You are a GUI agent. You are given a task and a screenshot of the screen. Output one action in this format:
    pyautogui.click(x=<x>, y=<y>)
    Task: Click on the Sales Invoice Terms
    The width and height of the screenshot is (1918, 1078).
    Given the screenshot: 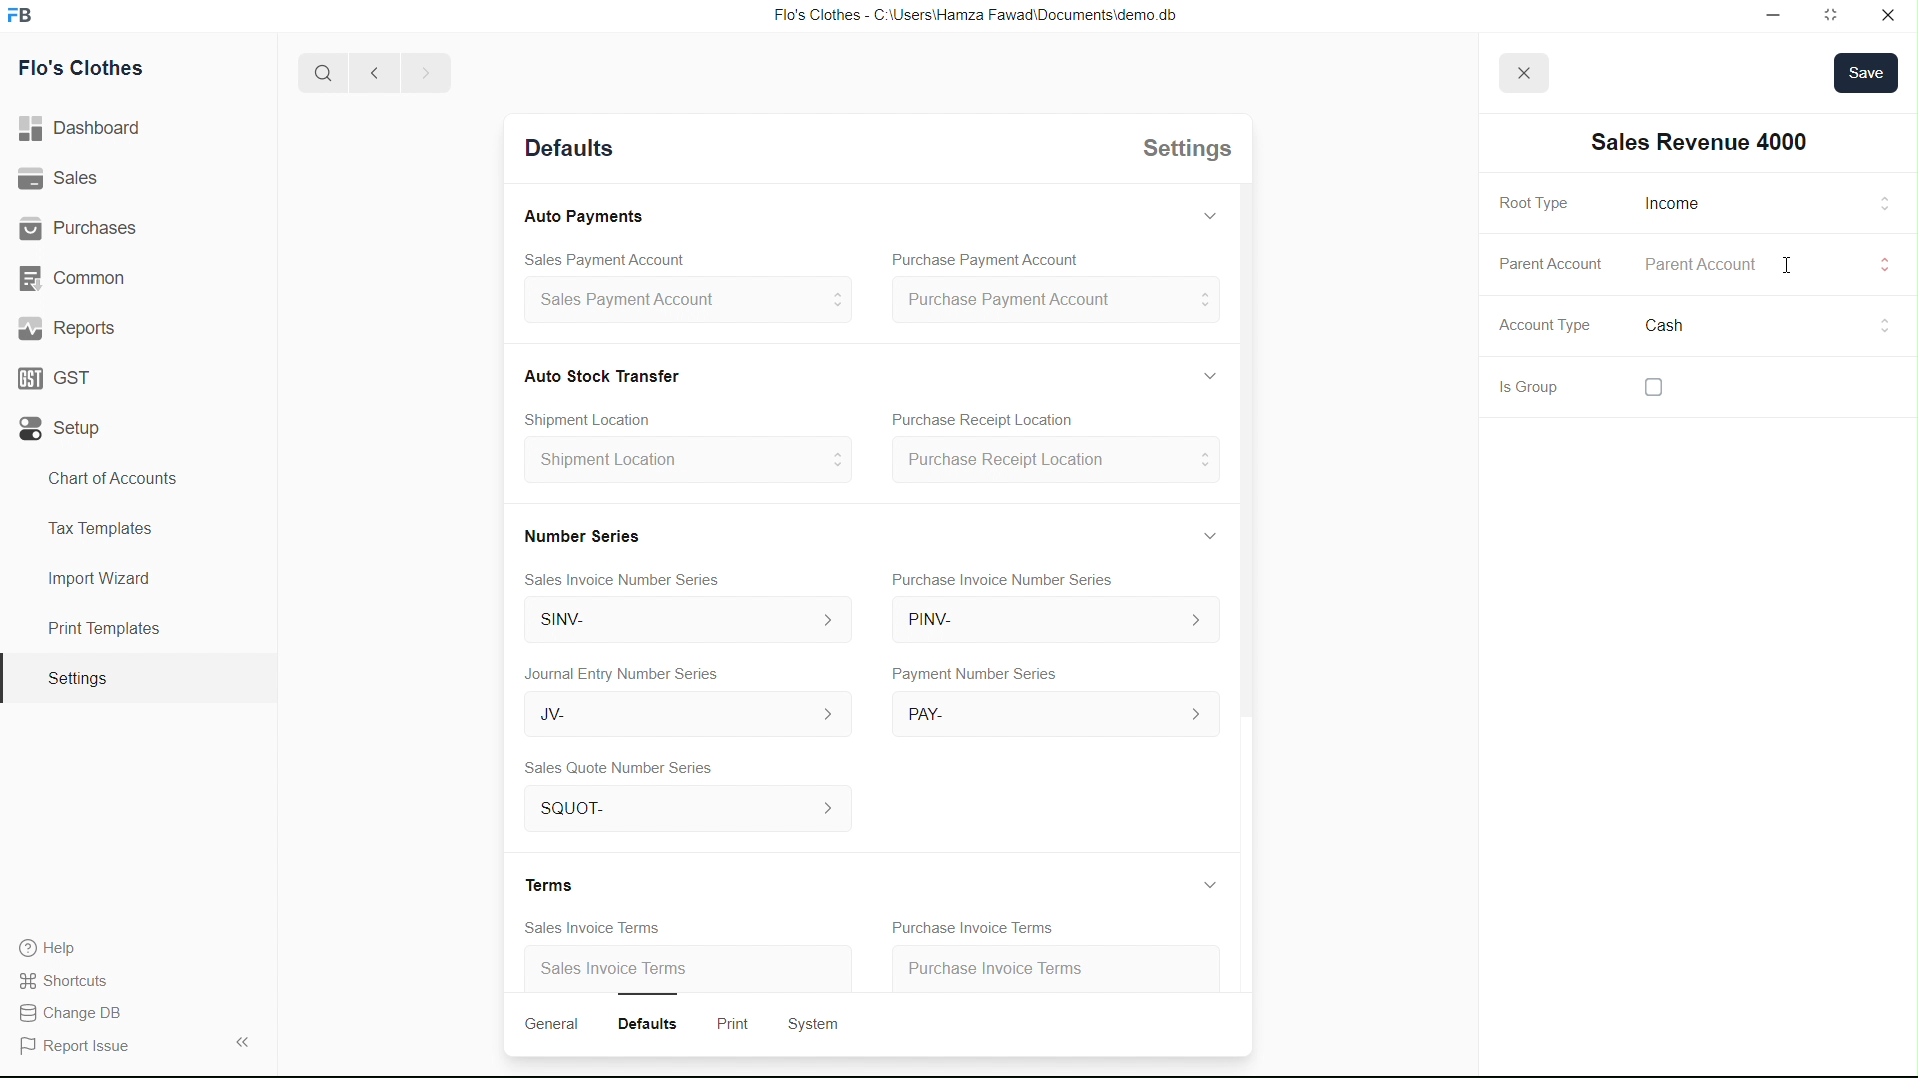 What is the action you would take?
    pyautogui.click(x=617, y=971)
    